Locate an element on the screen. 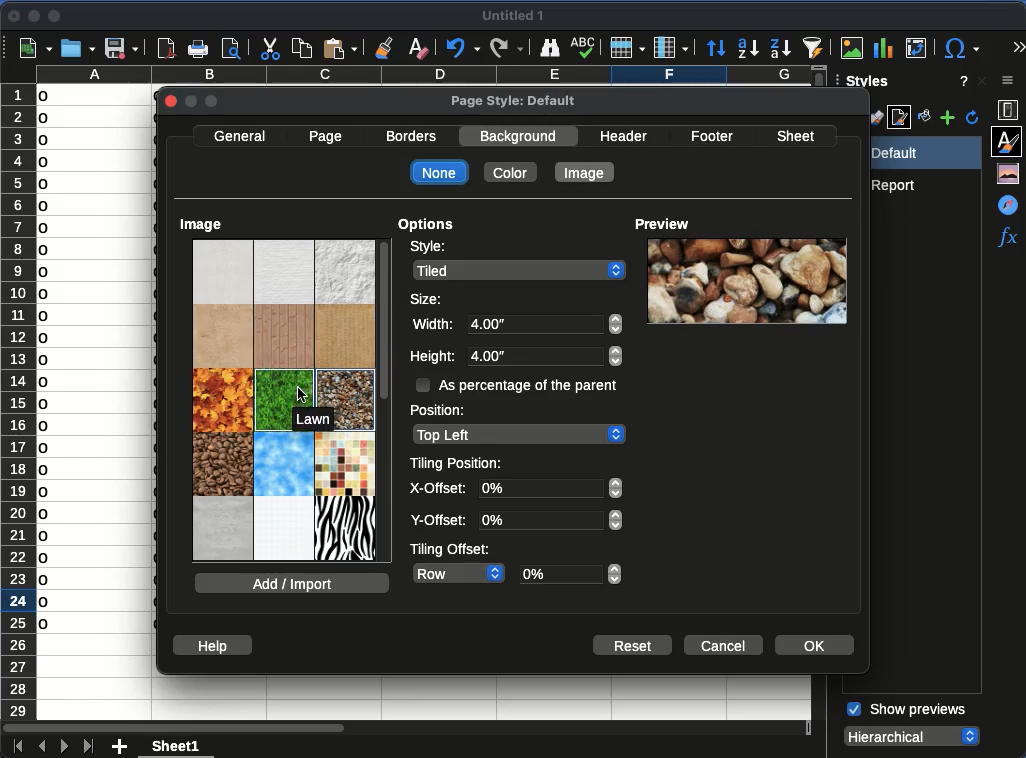 The image size is (1026, 758). columns is located at coordinates (419, 75).